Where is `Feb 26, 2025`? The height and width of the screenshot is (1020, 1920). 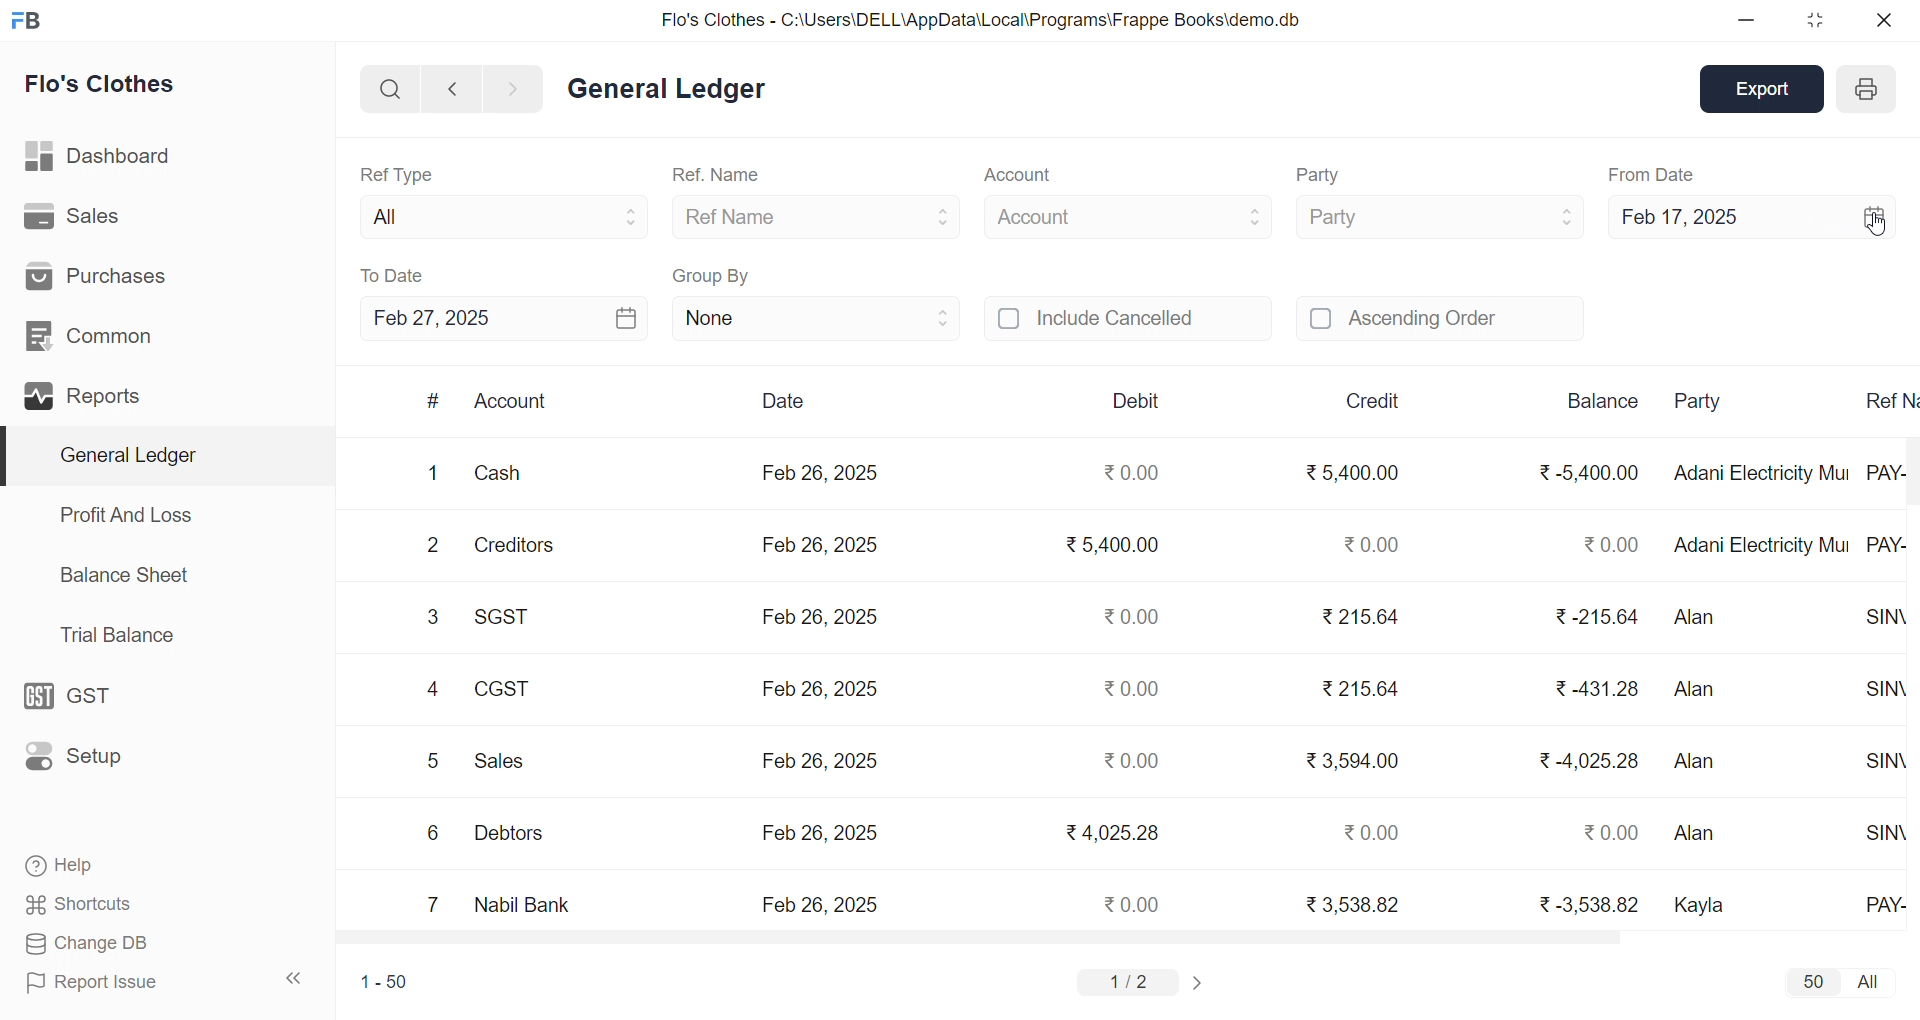 Feb 26, 2025 is located at coordinates (820, 690).